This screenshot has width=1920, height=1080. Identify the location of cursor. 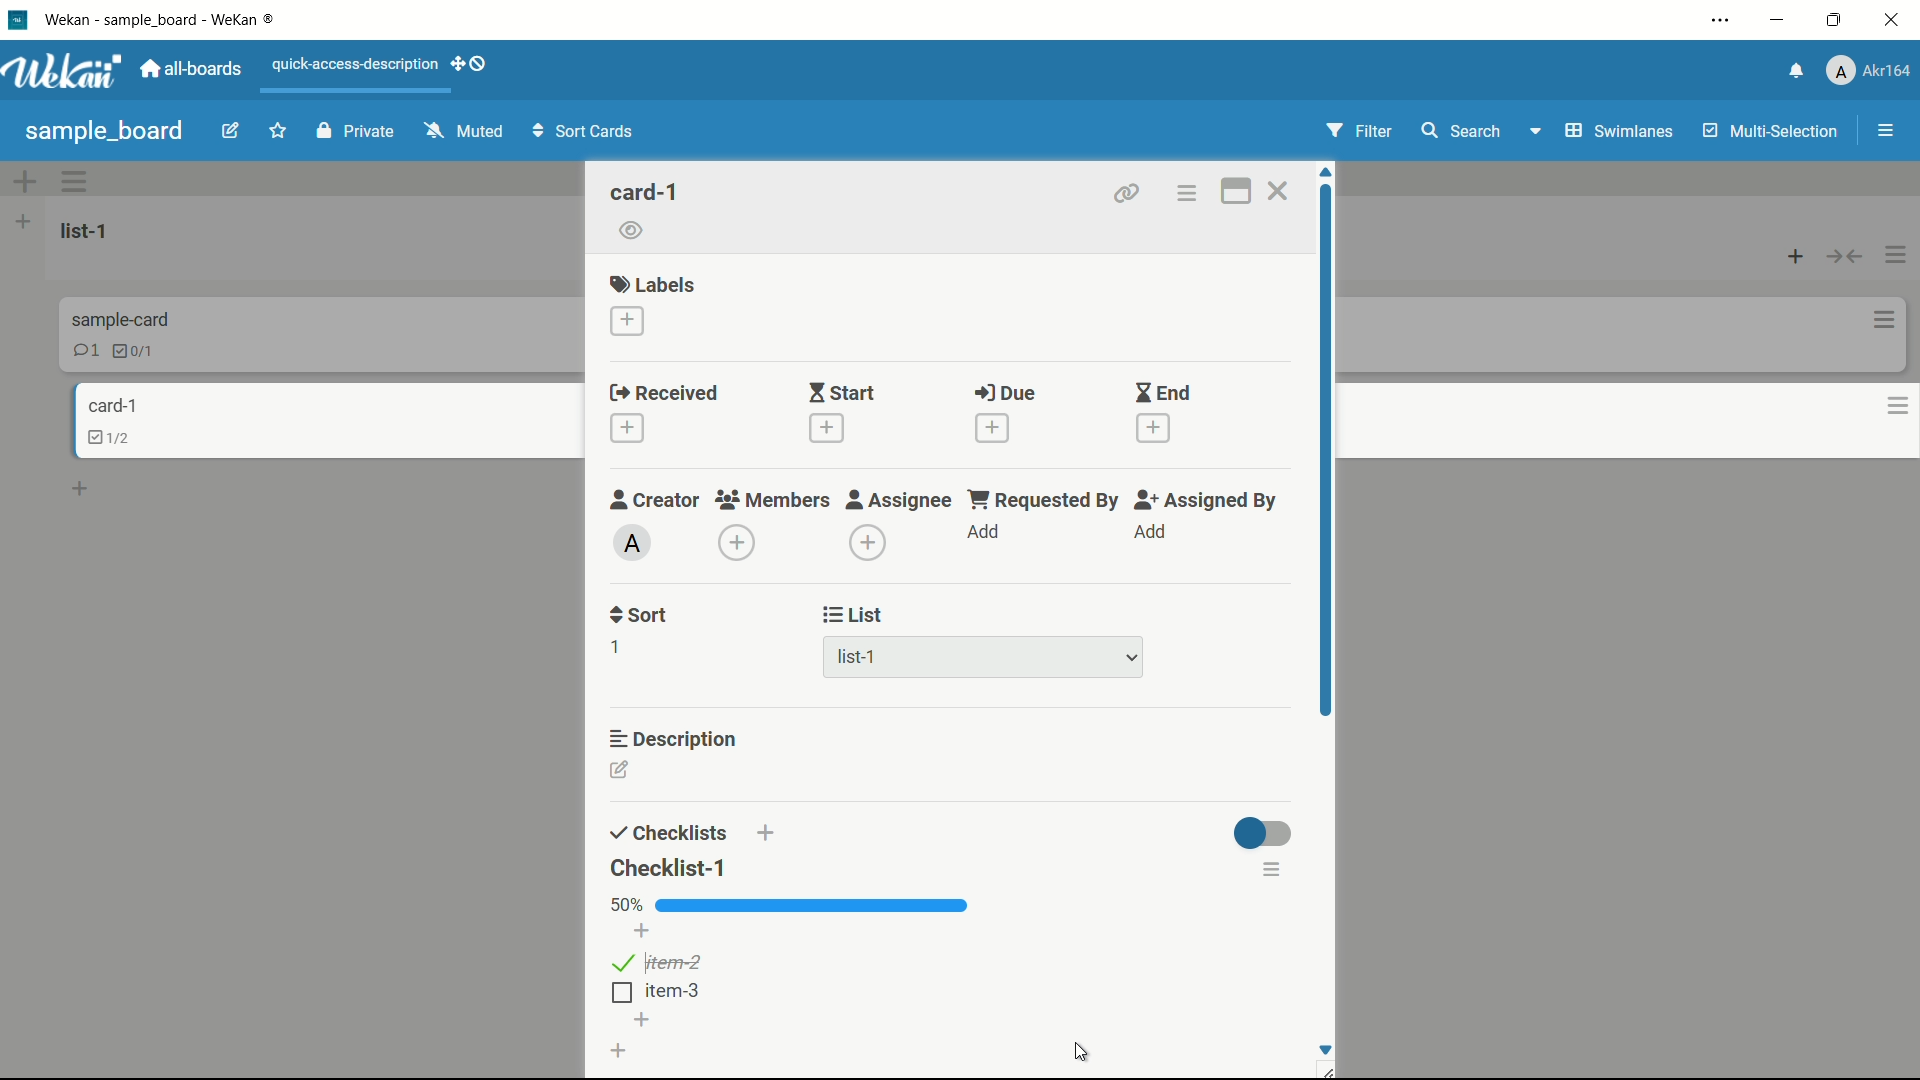
(1079, 1053).